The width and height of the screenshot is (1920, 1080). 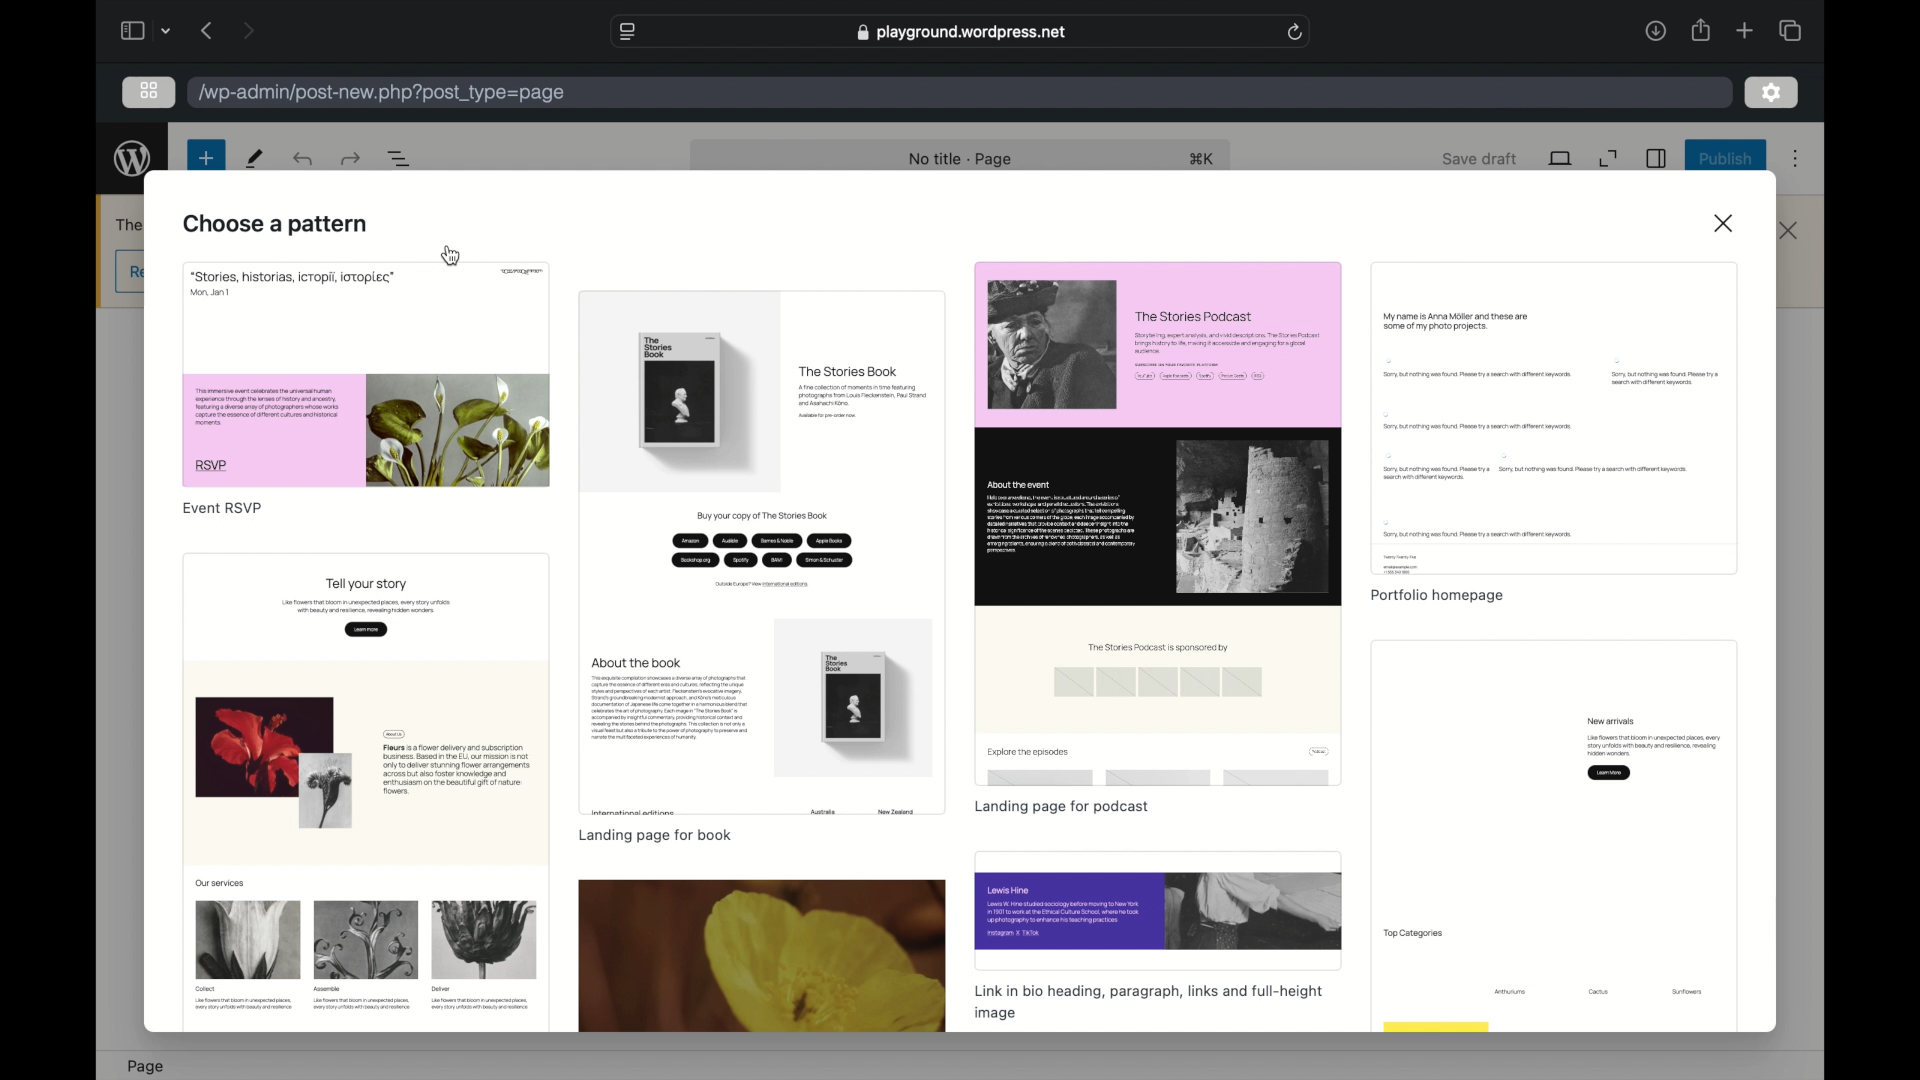 What do you see at coordinates (367, 376) in the screenshot?
I see `preview` at bounding box center [367, 376].